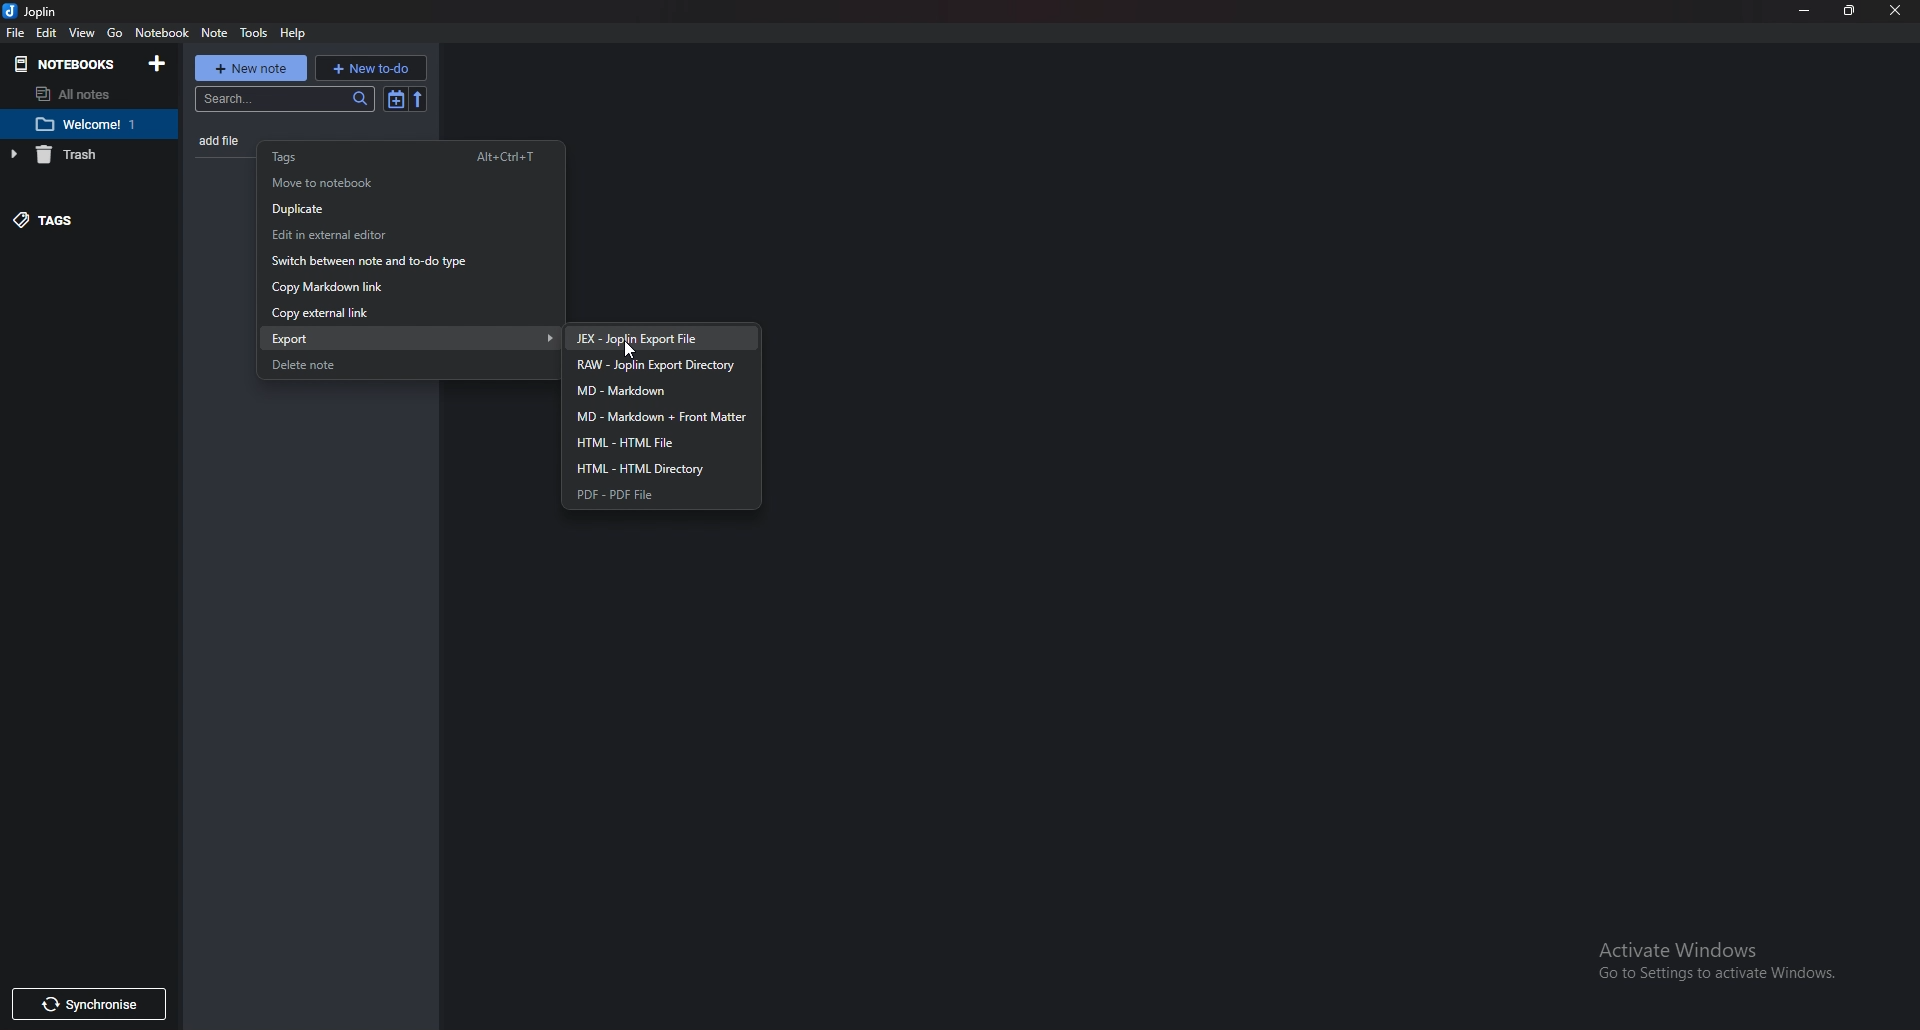 This screenshot has height=1030, width=1920. I want to click on Duplicate, so click(400, 209).